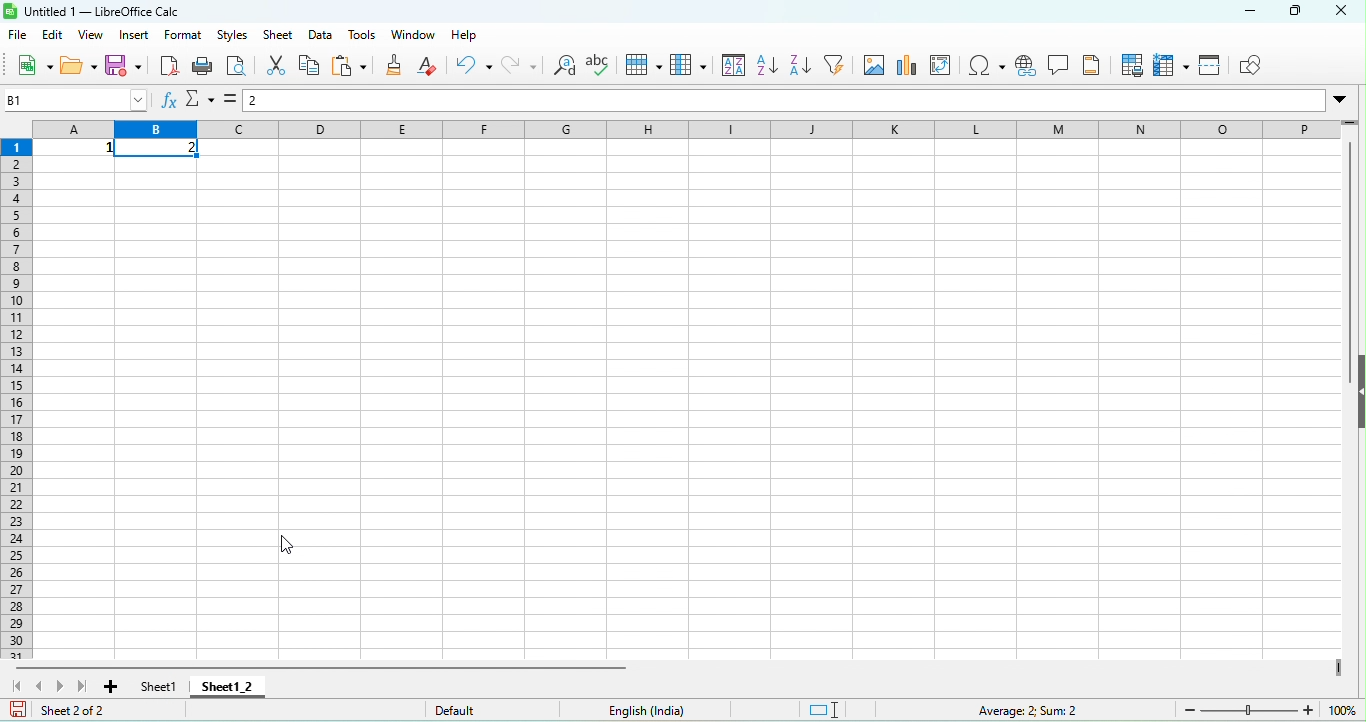 This screenshot has height=722, width=1366. I want to click on open, so click(79, 65).